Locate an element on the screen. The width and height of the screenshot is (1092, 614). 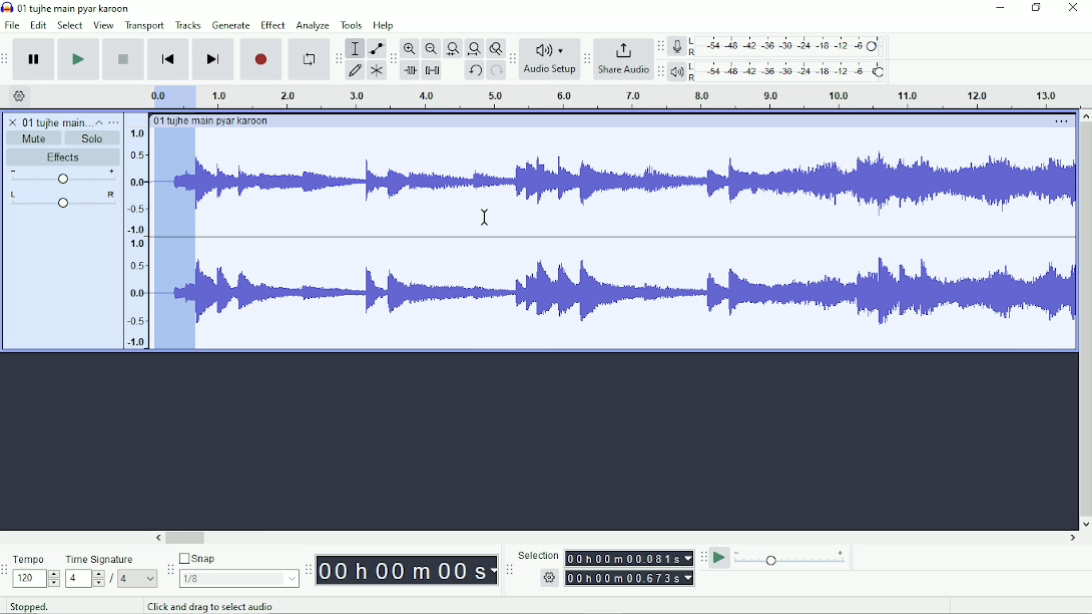
Audacity time toolbar is located at coordinates (307, 570).